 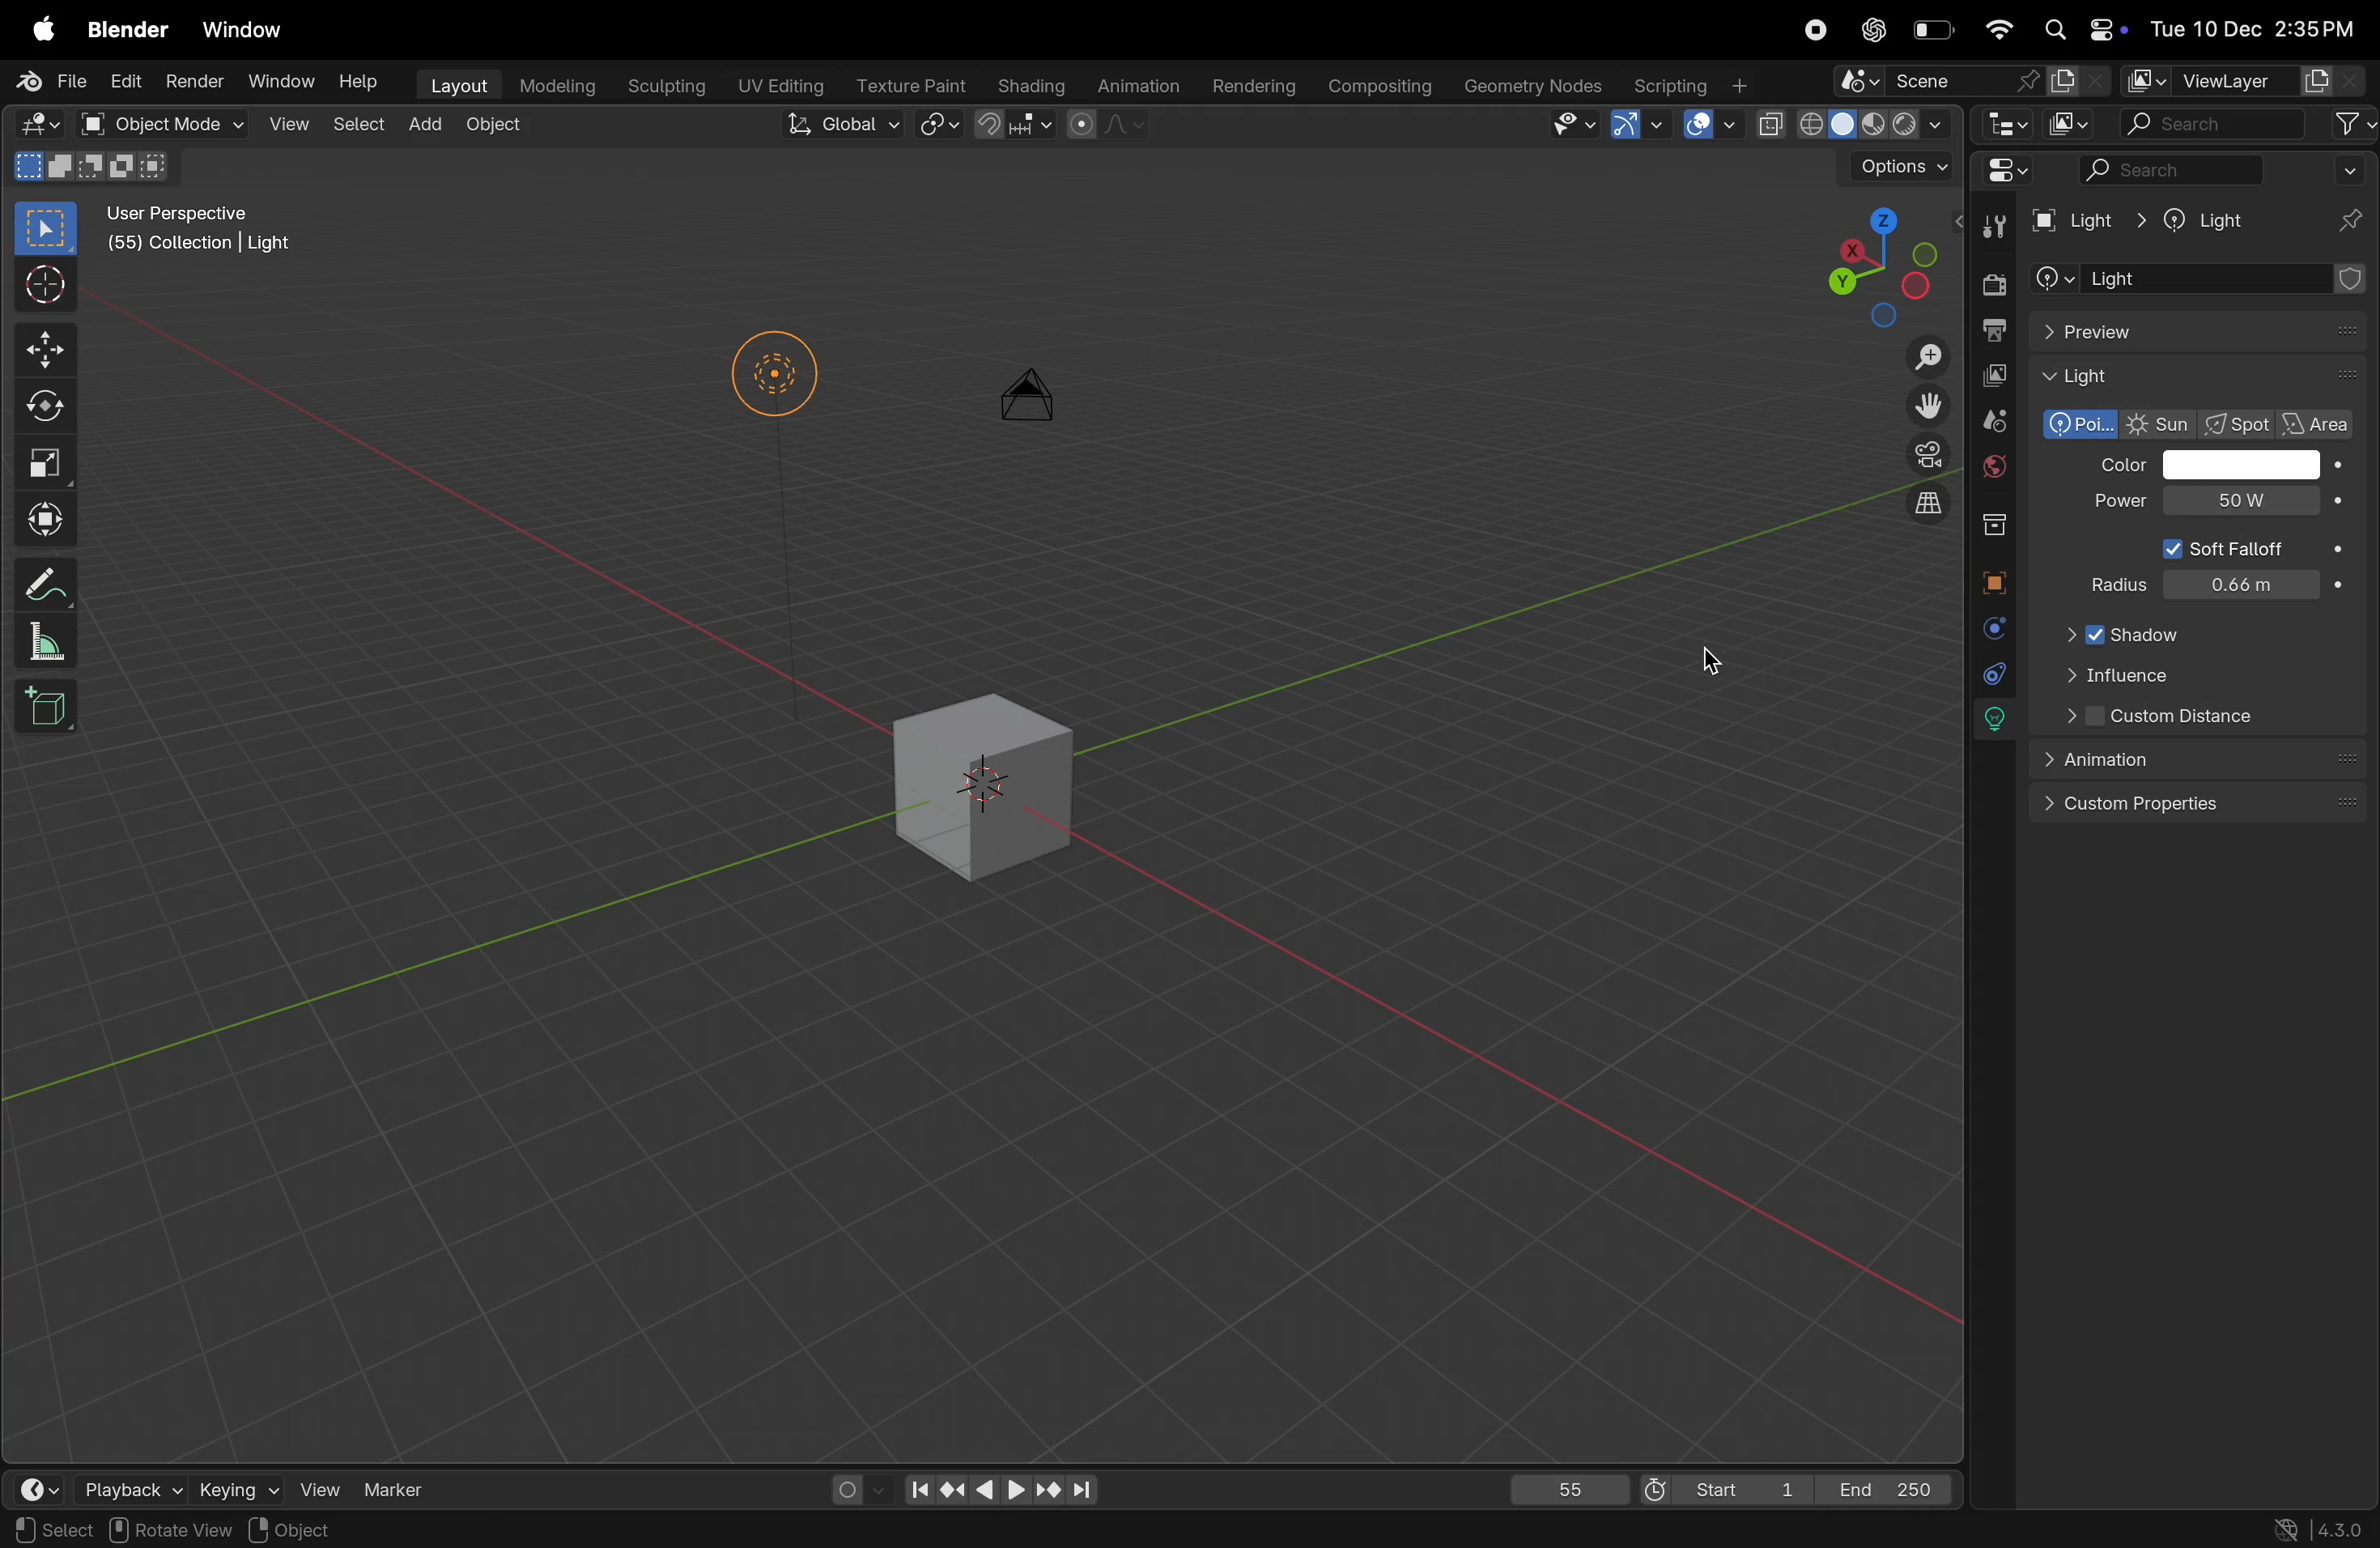 I want to click on cursor, so click(x=2248, y=500).